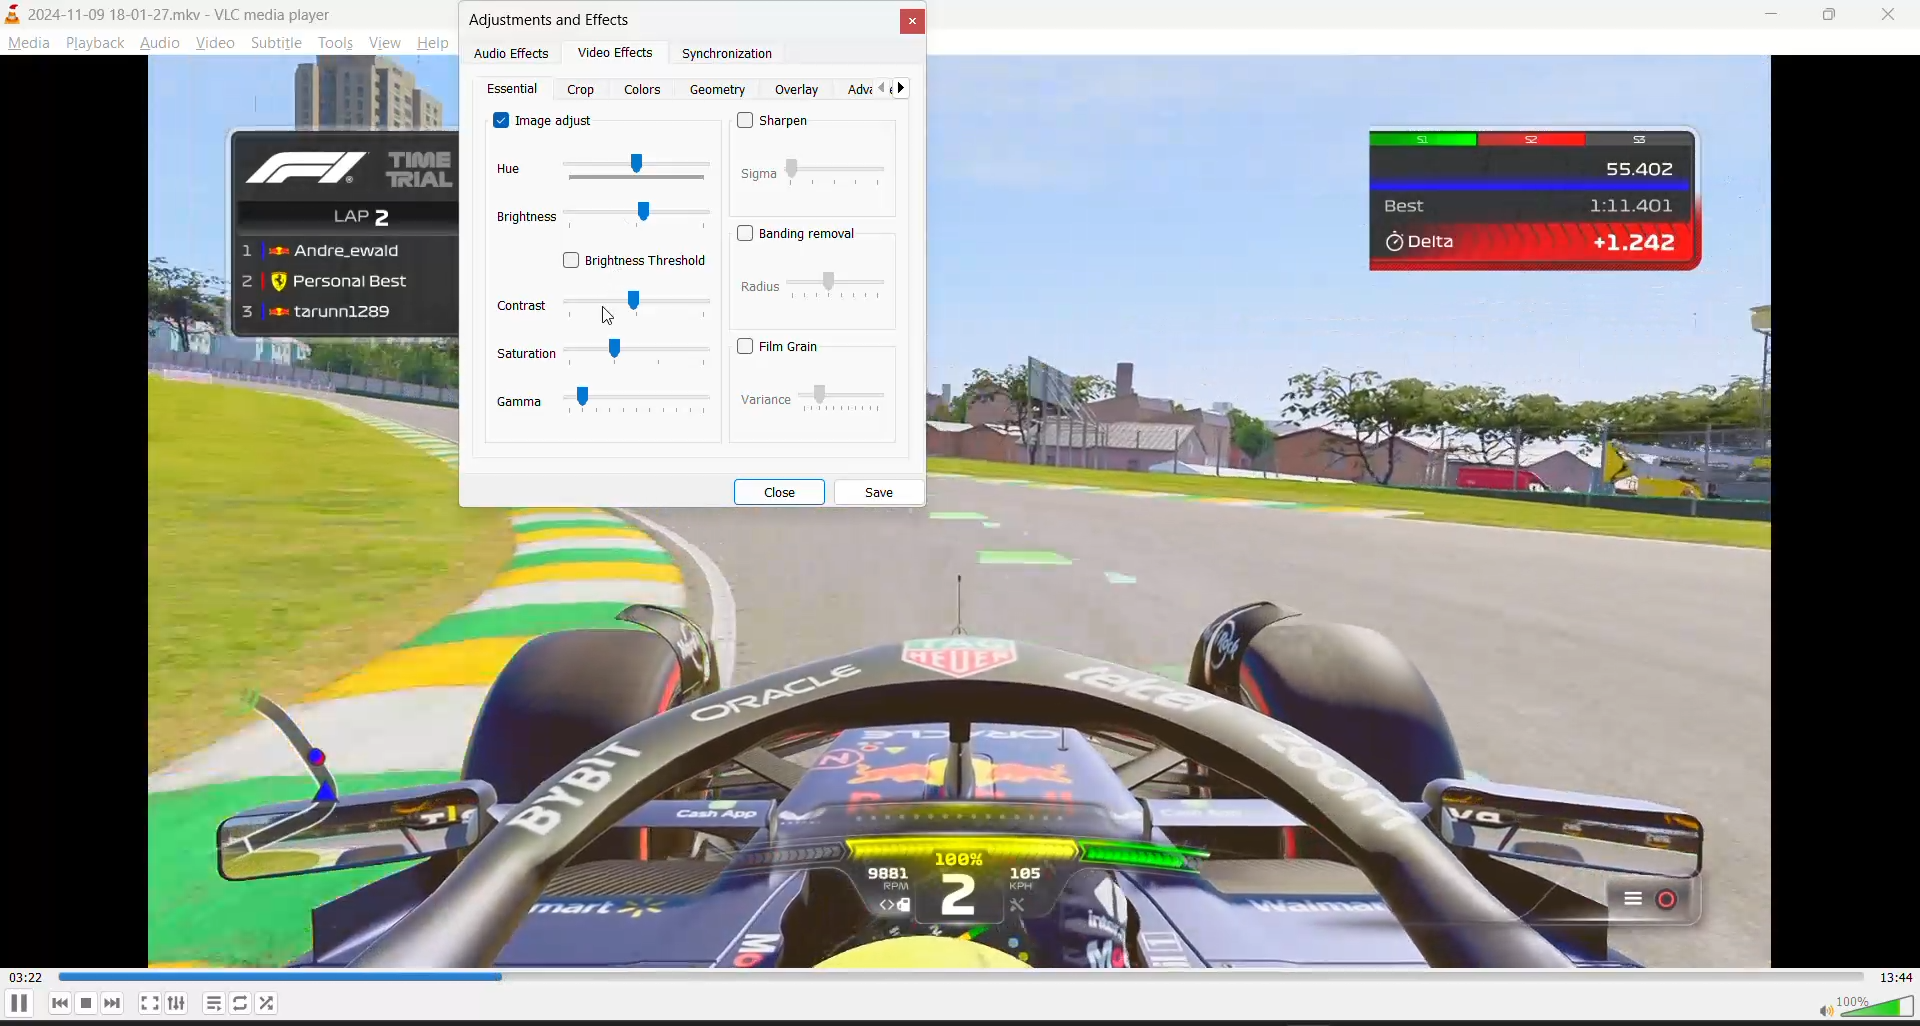 The height and width of the screenshot is (1026, 1920). What do you see at coordinates (963, 976) in the screenshot?
I see `track slider` at bounding box center [963, 976].